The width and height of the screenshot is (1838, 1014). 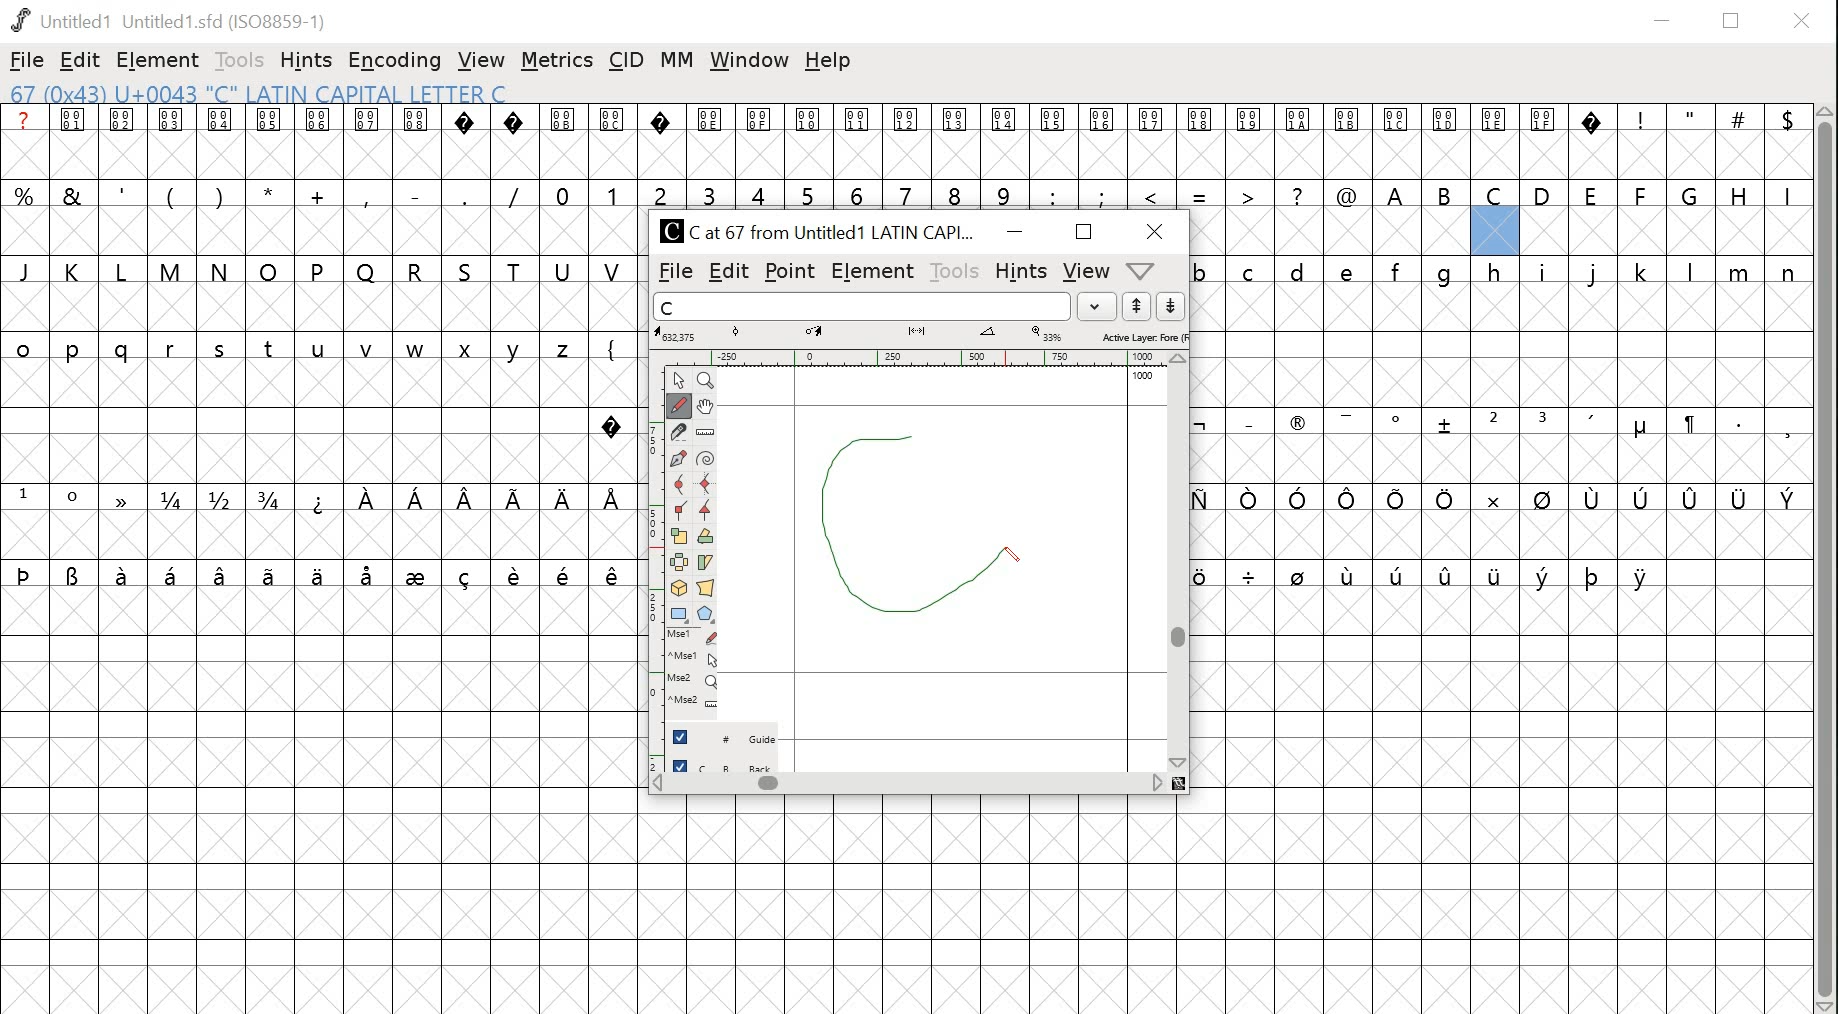 I want to click on word list input field, so click(x=859, y=306).